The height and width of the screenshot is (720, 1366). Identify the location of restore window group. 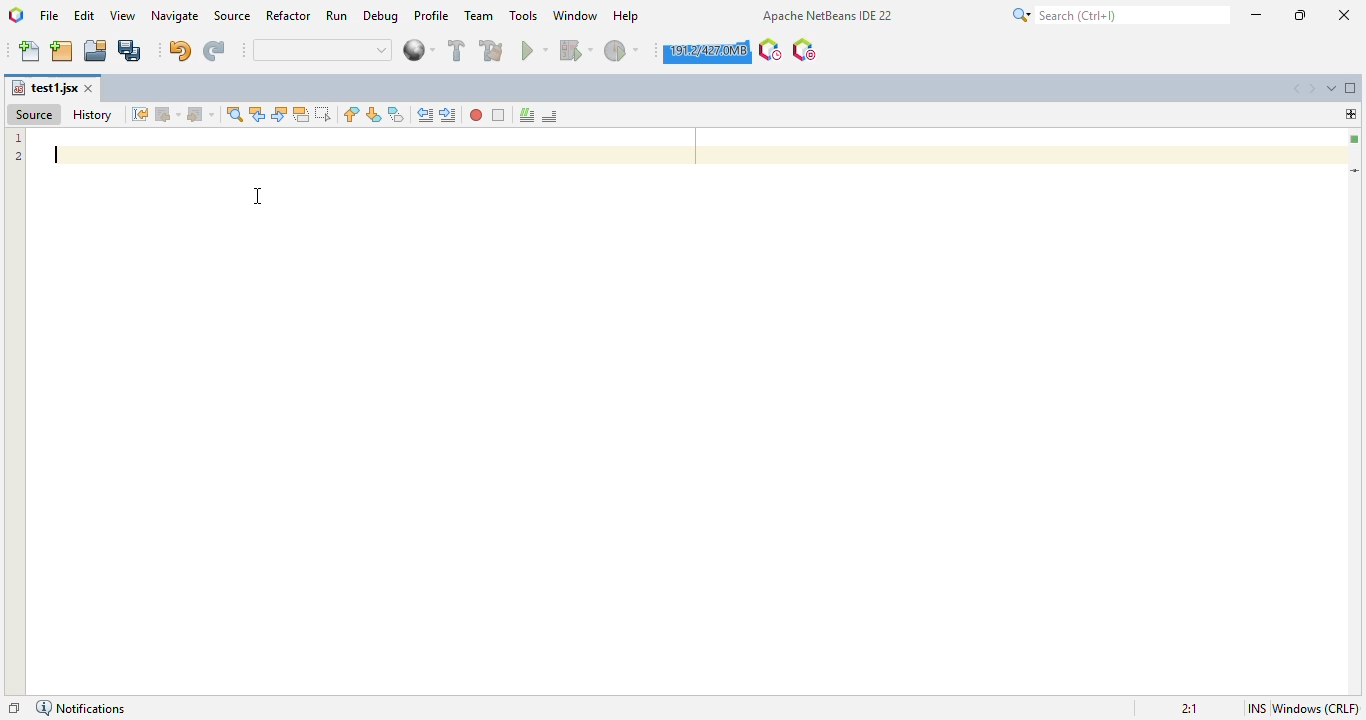
(15, 709).